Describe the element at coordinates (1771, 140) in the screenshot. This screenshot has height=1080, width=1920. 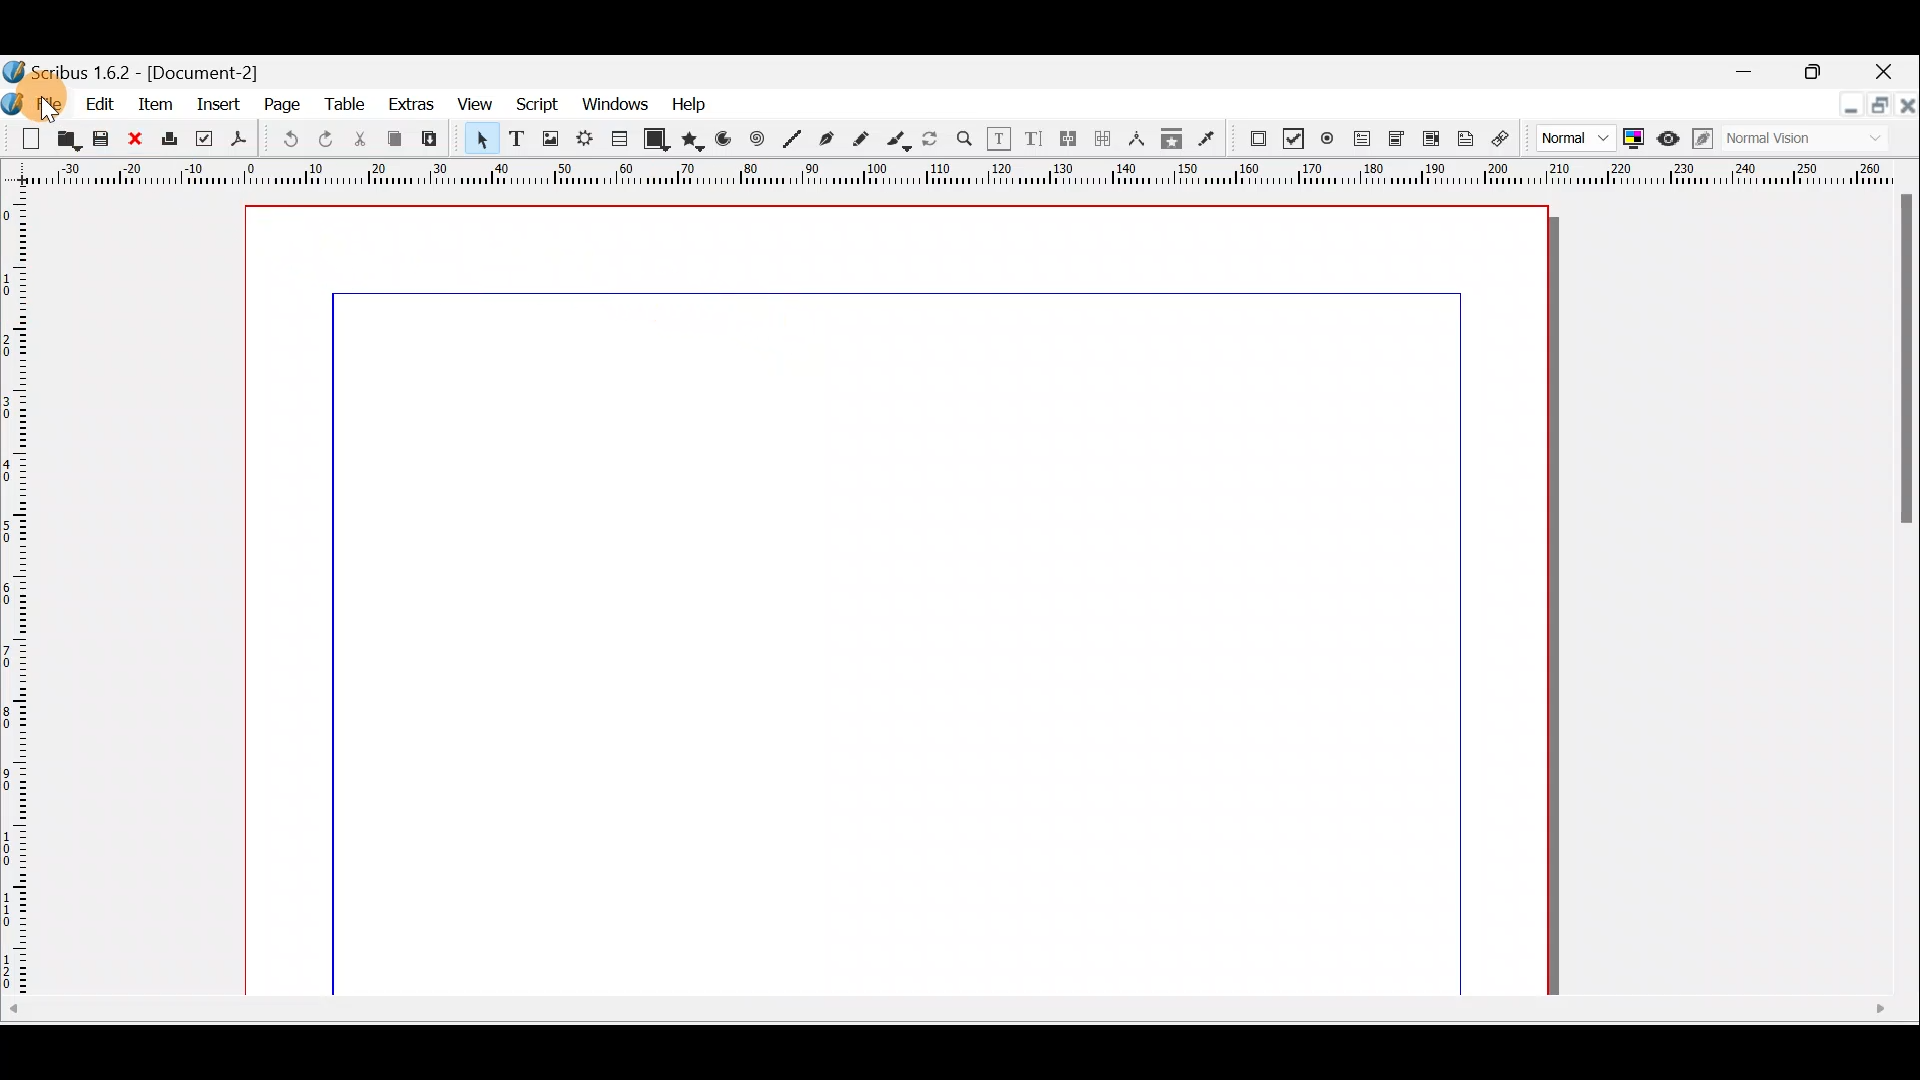
I see `Visual appearance` at that location.